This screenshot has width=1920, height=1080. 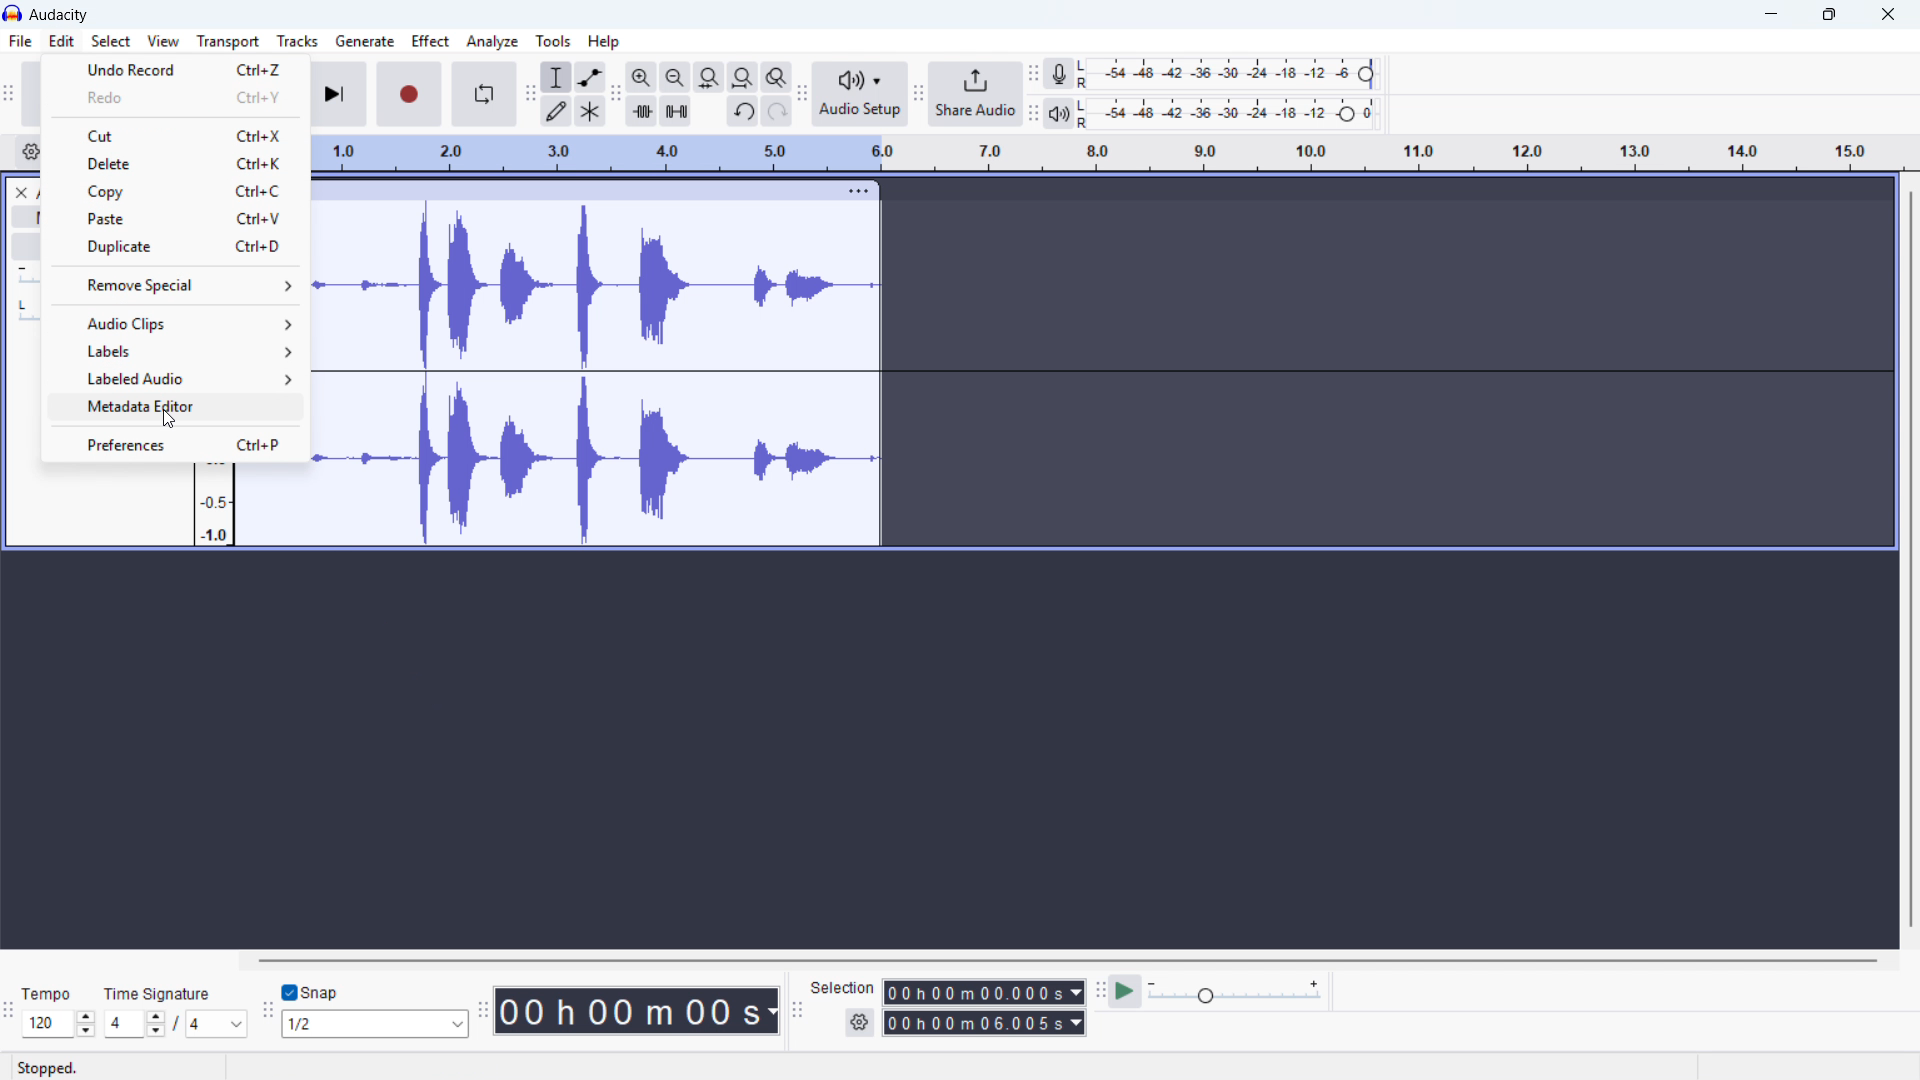 I want to click on transport, so click(x=228, y=42).